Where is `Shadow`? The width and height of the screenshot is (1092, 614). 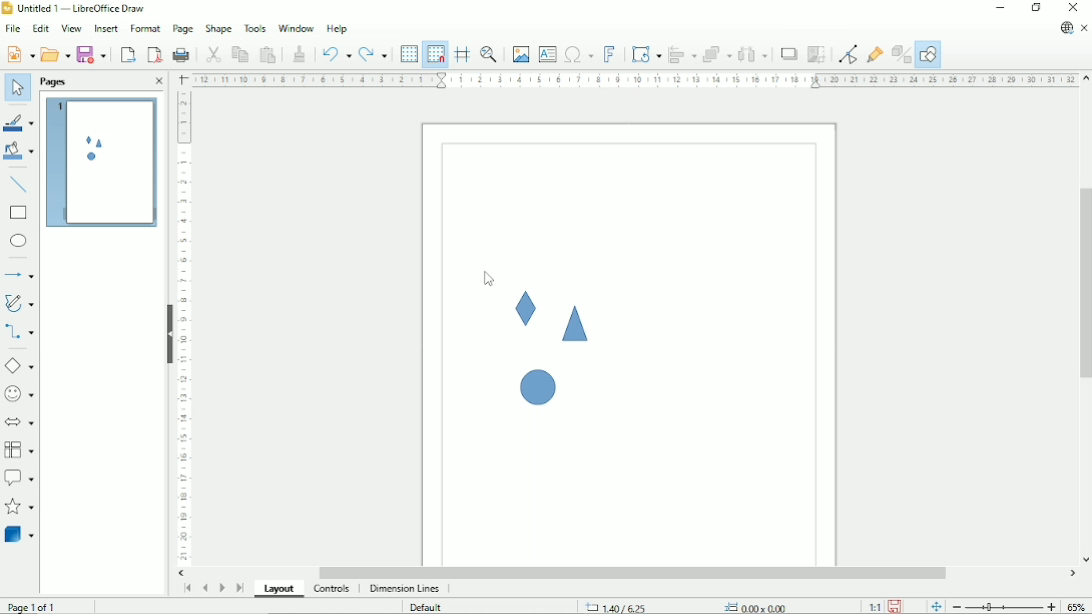 Shadow is located at coordinates (789, 54).